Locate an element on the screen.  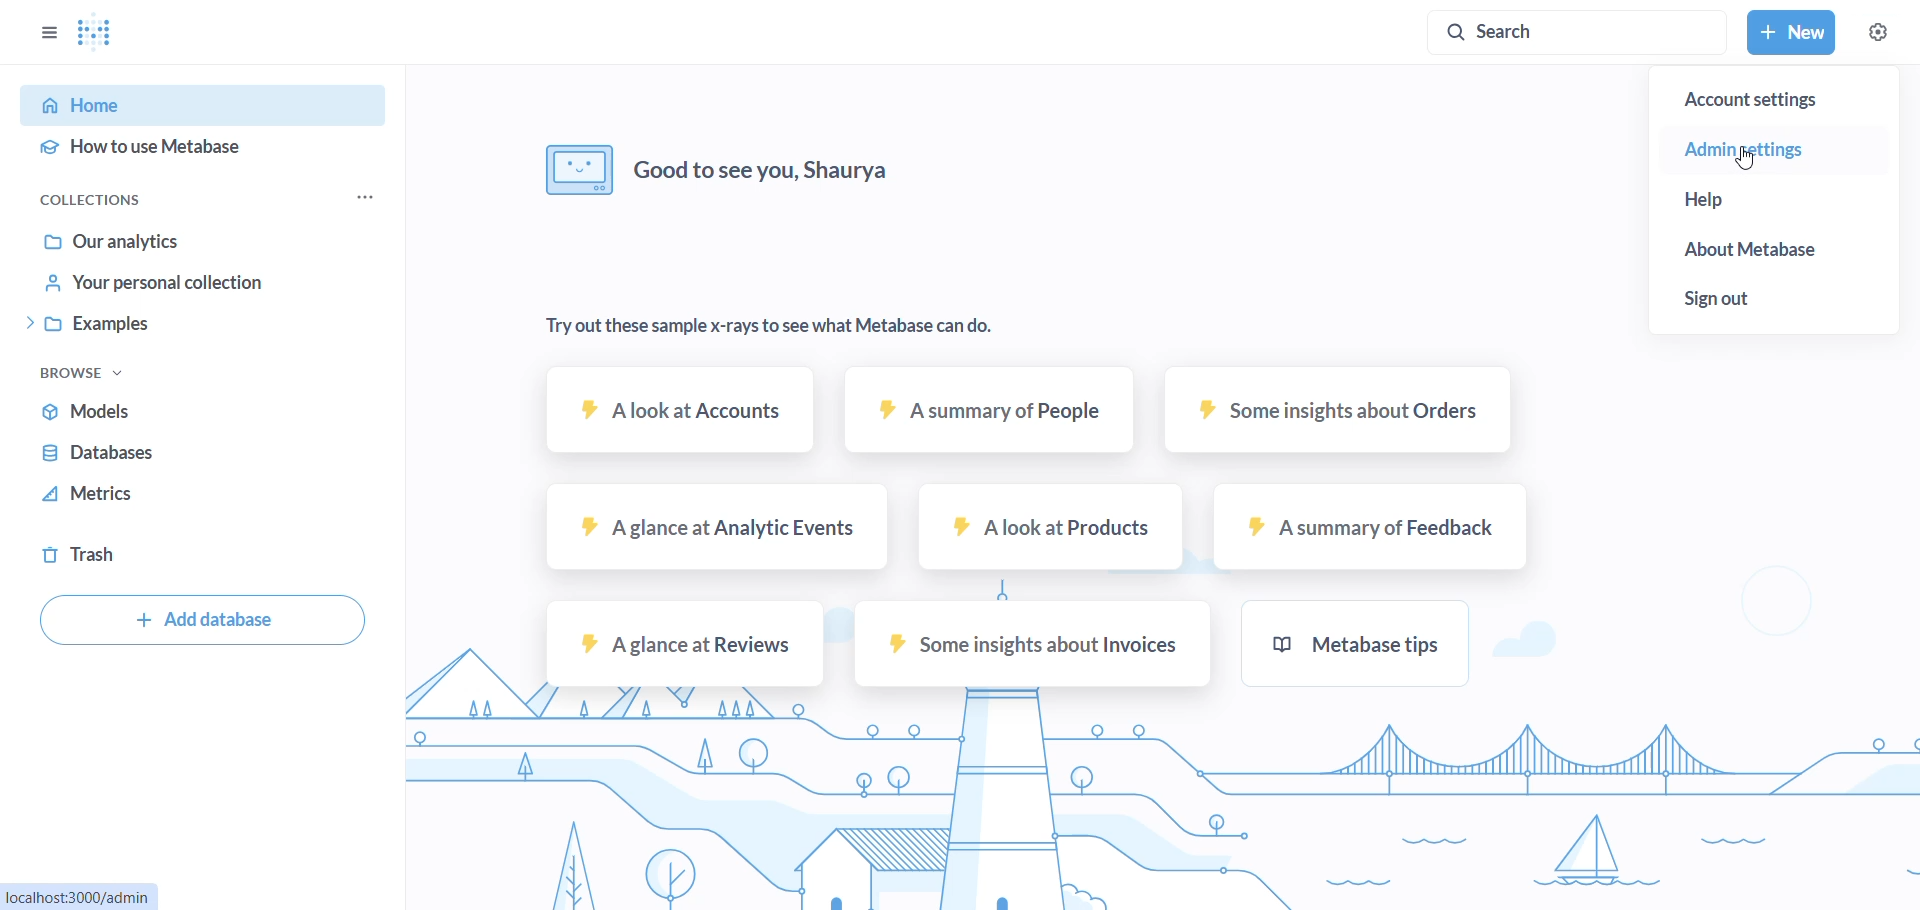
trash is located at coordinates (94, 554).